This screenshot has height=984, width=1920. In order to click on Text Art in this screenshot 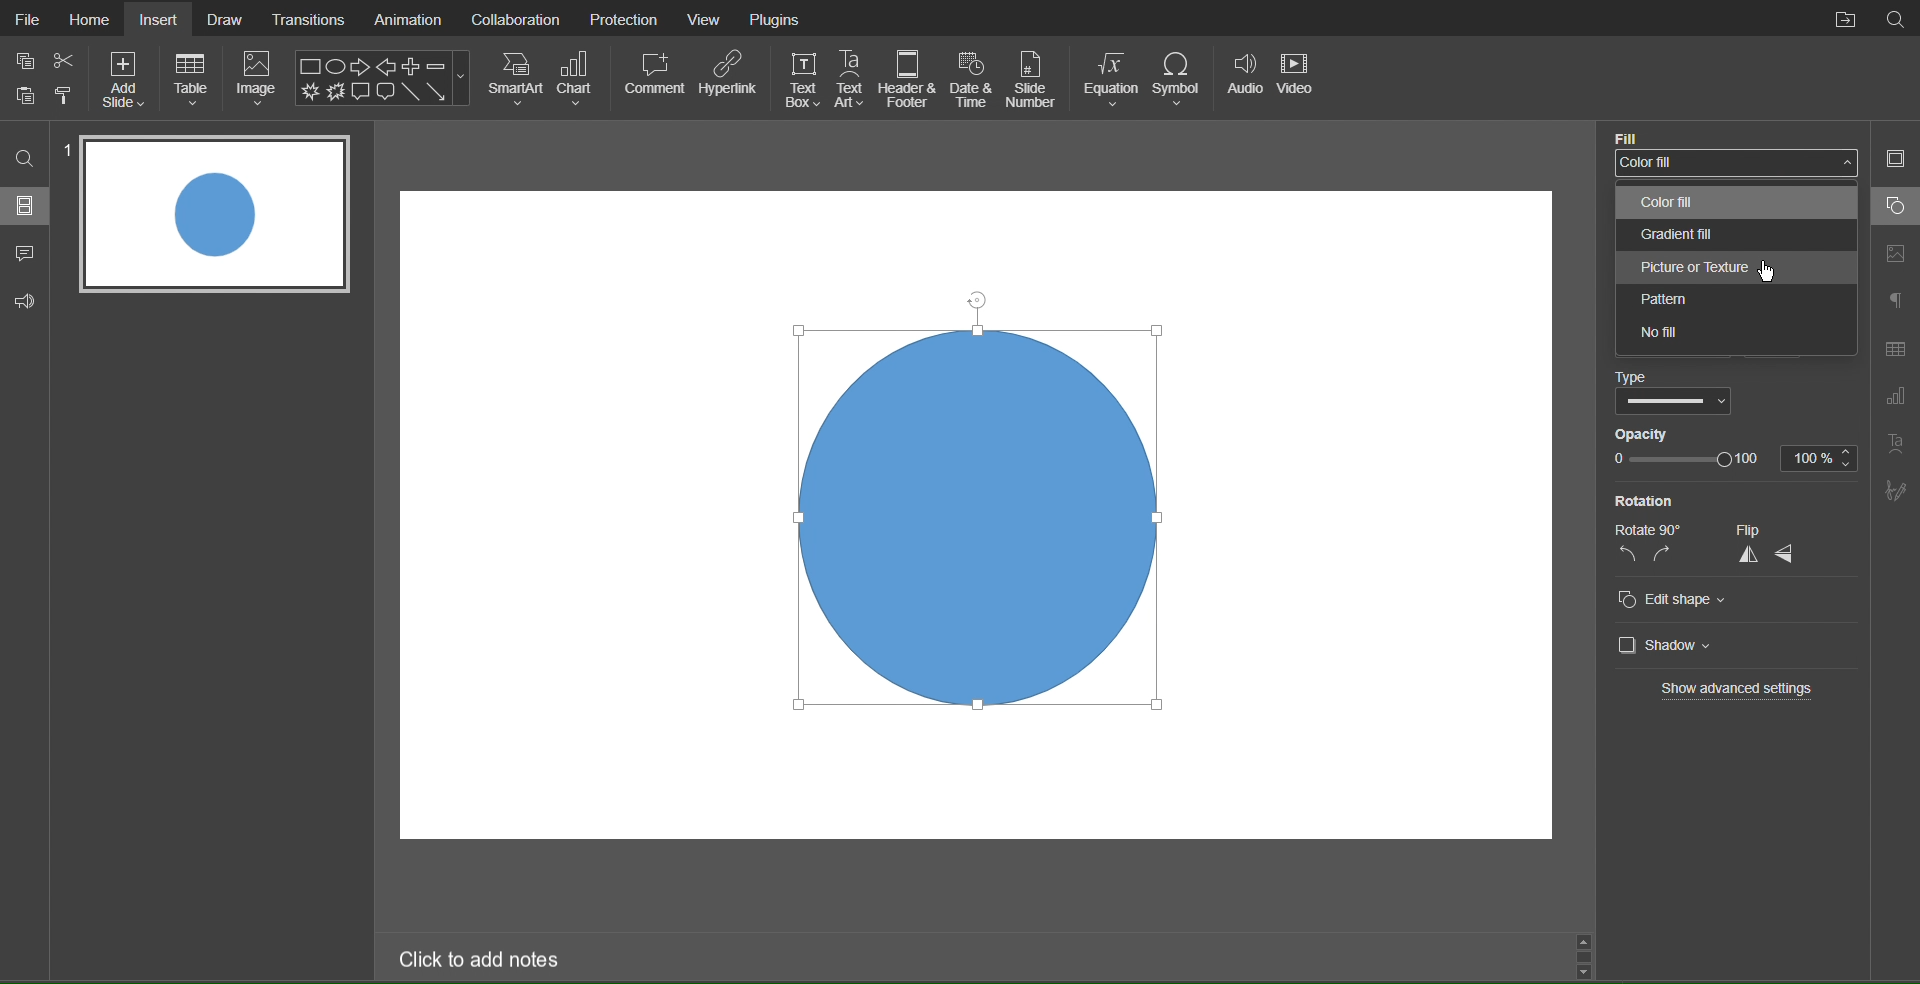, I will do `click(855, 78)`.